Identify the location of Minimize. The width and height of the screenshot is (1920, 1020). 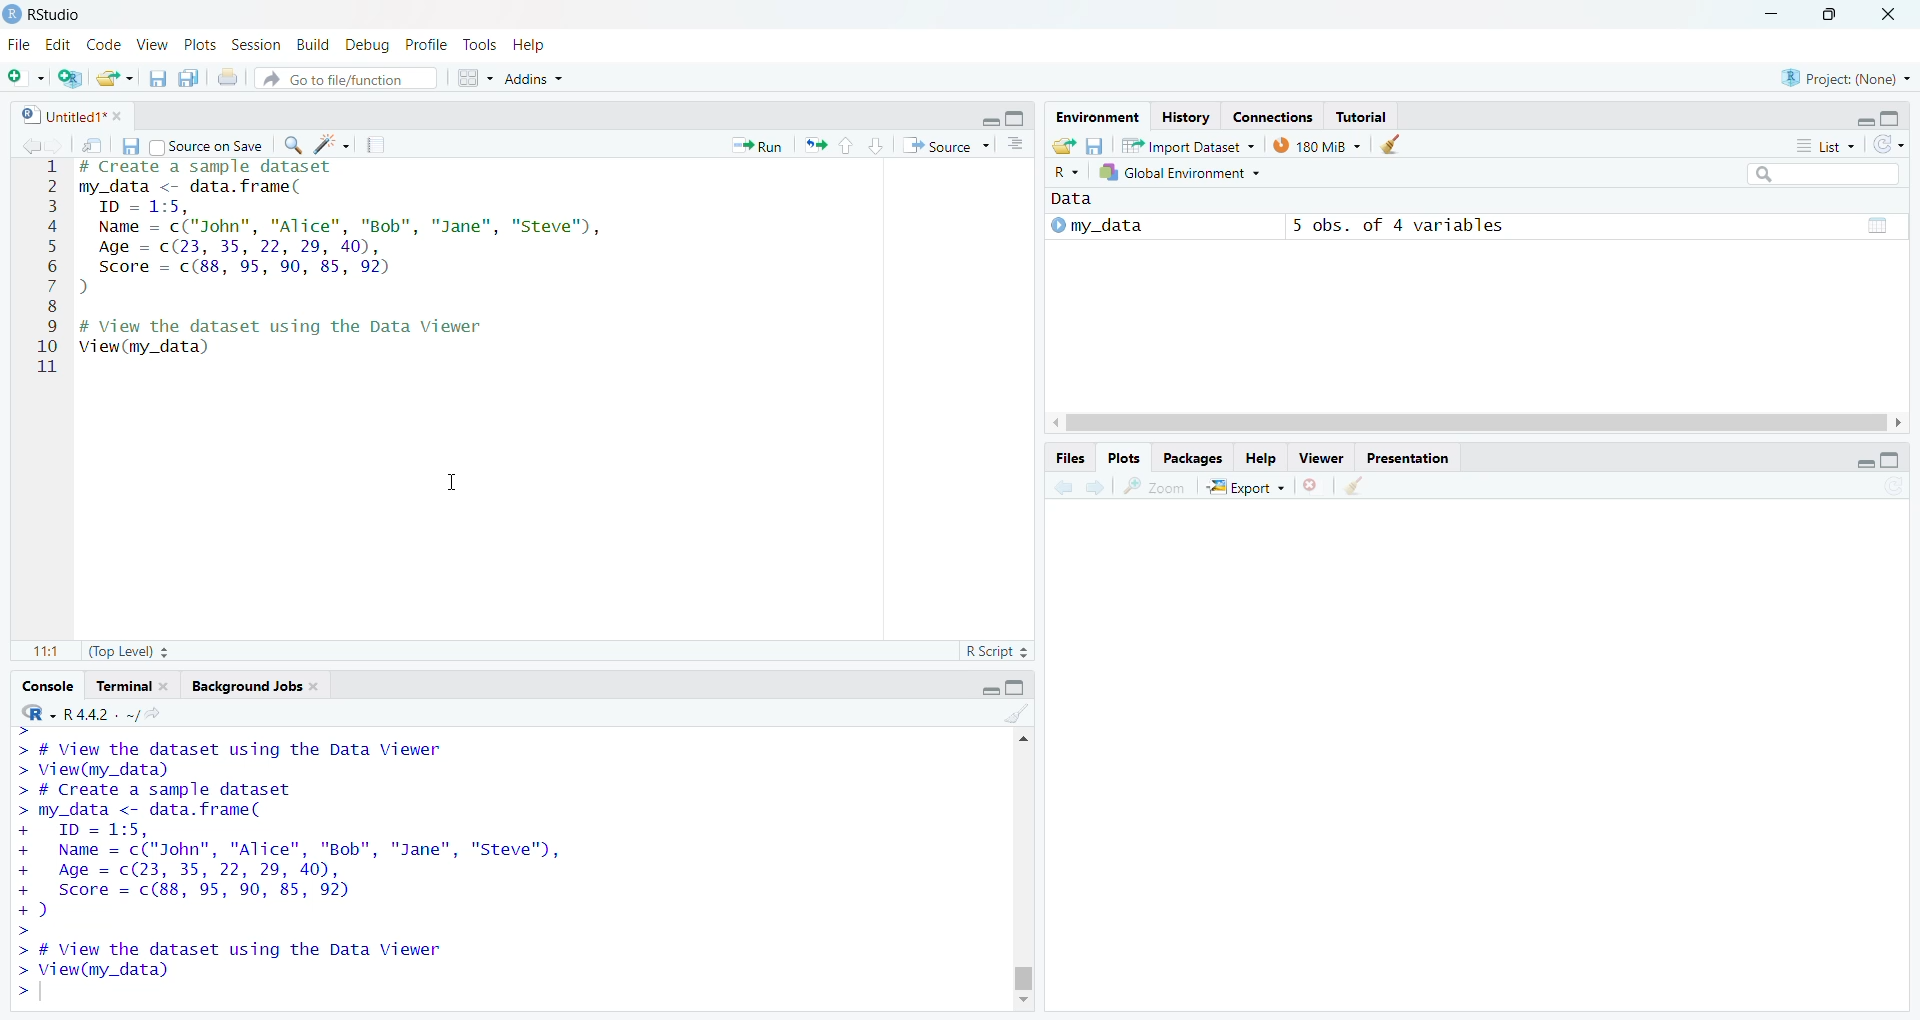
(990, 122).